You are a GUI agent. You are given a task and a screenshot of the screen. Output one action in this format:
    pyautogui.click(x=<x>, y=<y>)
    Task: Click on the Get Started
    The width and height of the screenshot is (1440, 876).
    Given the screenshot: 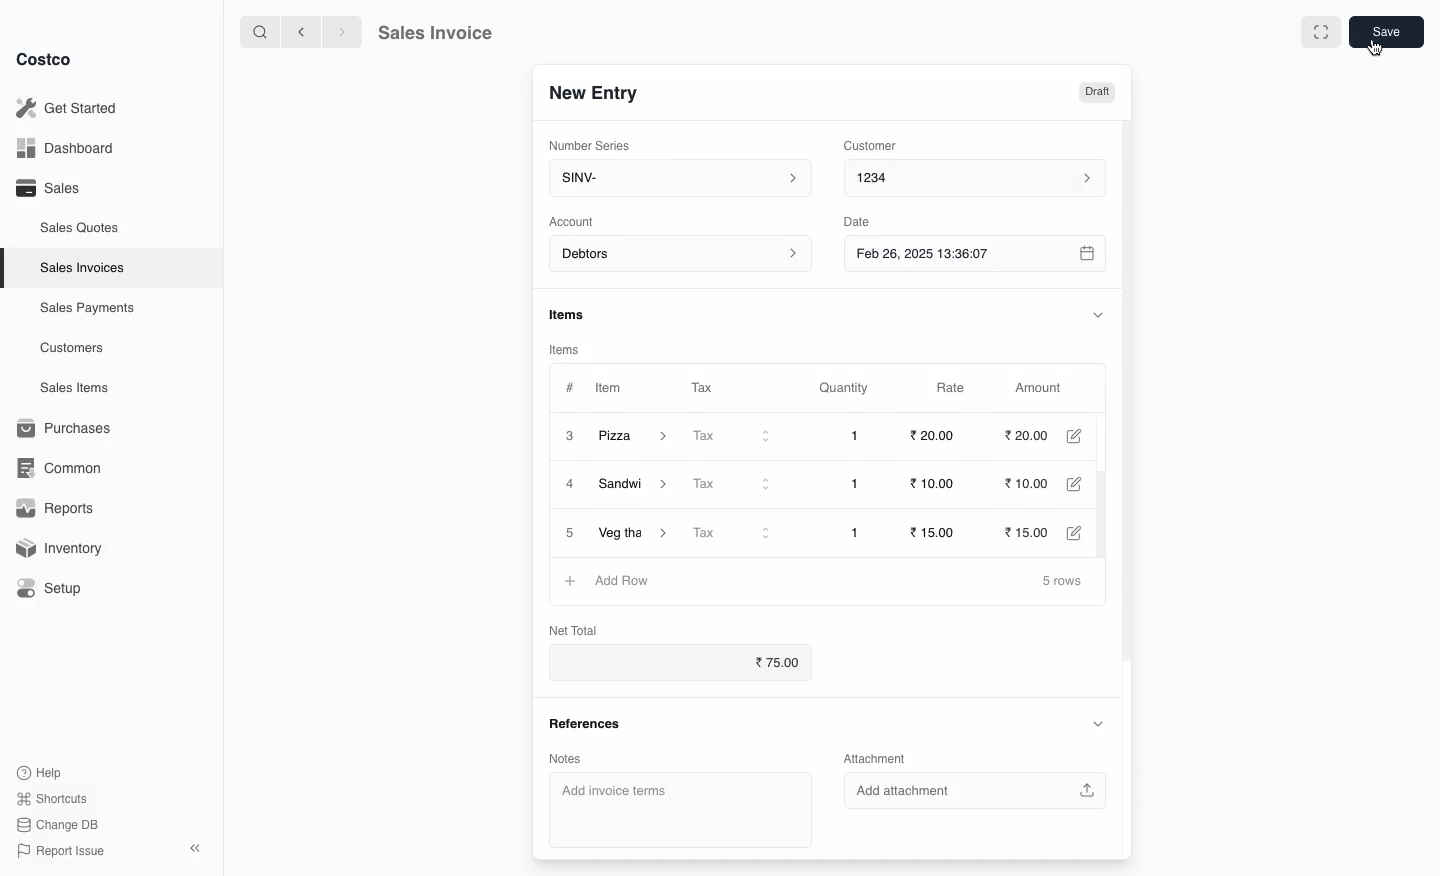 What is the action you would take?
    pyautogui.click(x=66, y=107)
    